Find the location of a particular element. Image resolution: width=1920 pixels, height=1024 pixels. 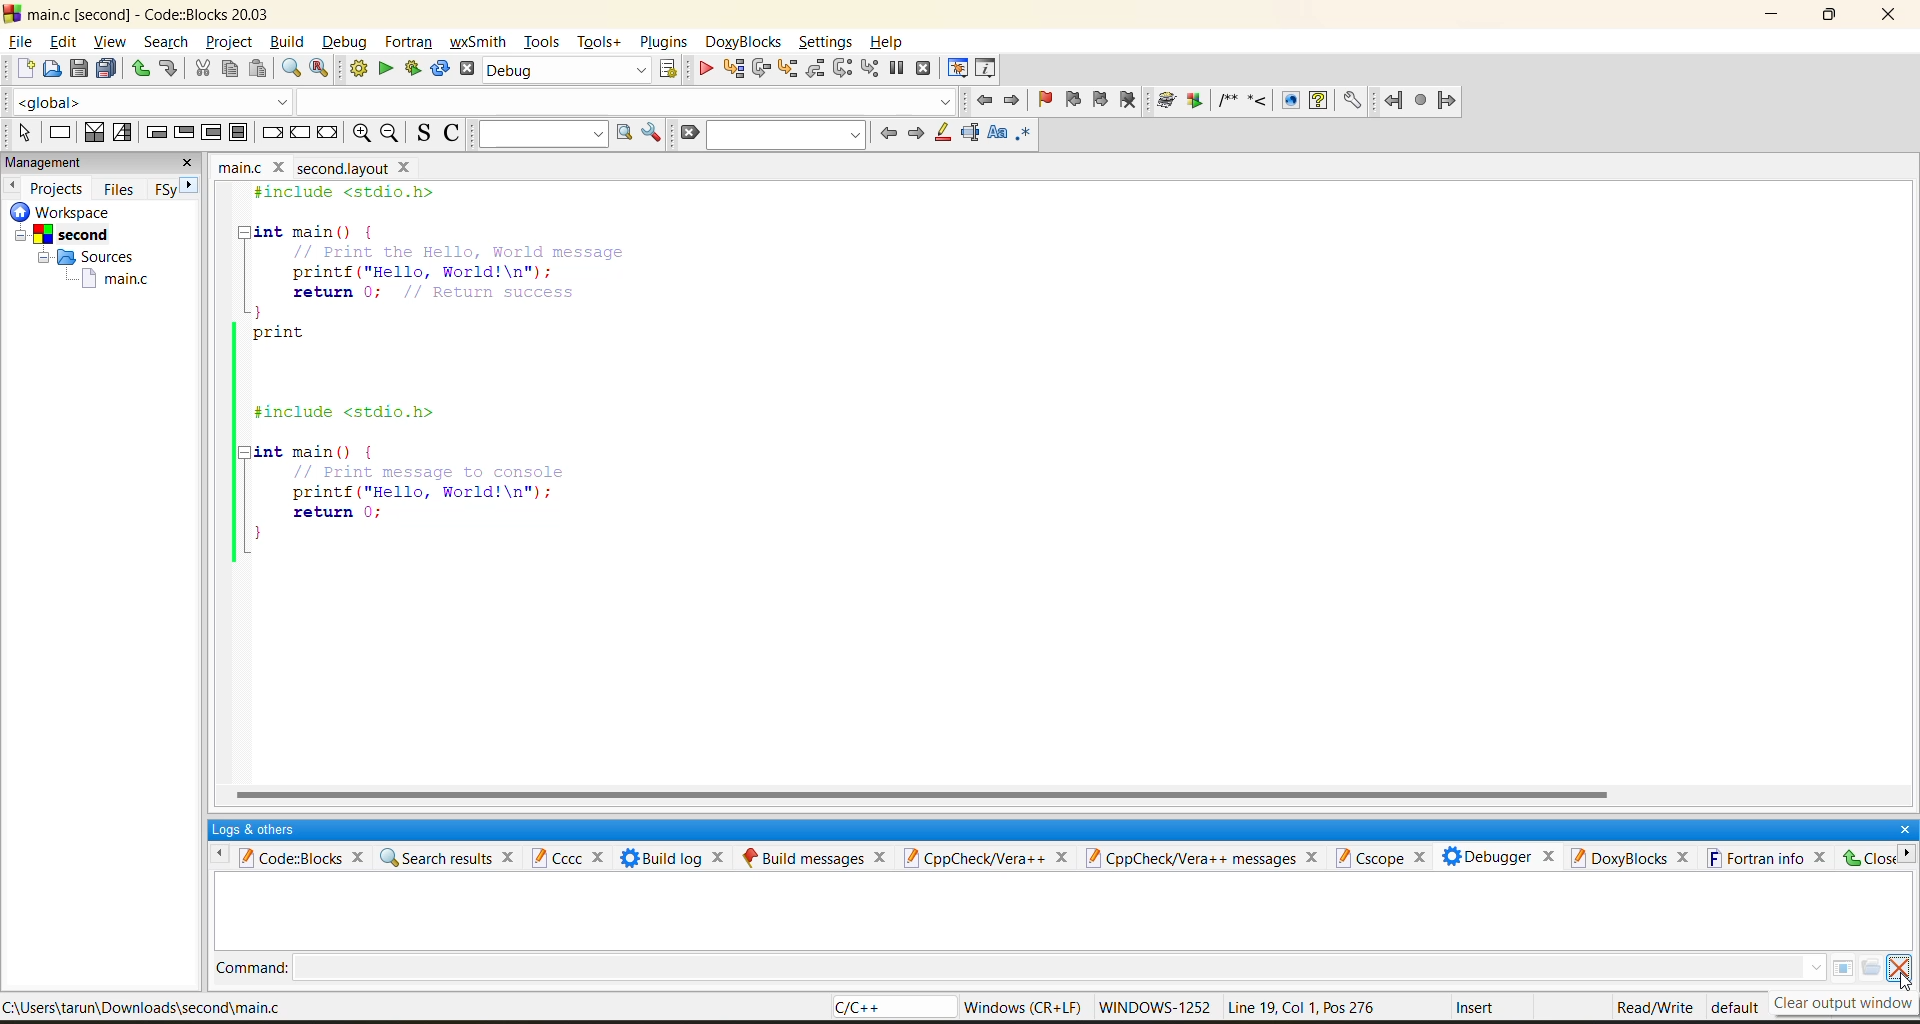

code completion compiler is located at coordinates (476, 103).